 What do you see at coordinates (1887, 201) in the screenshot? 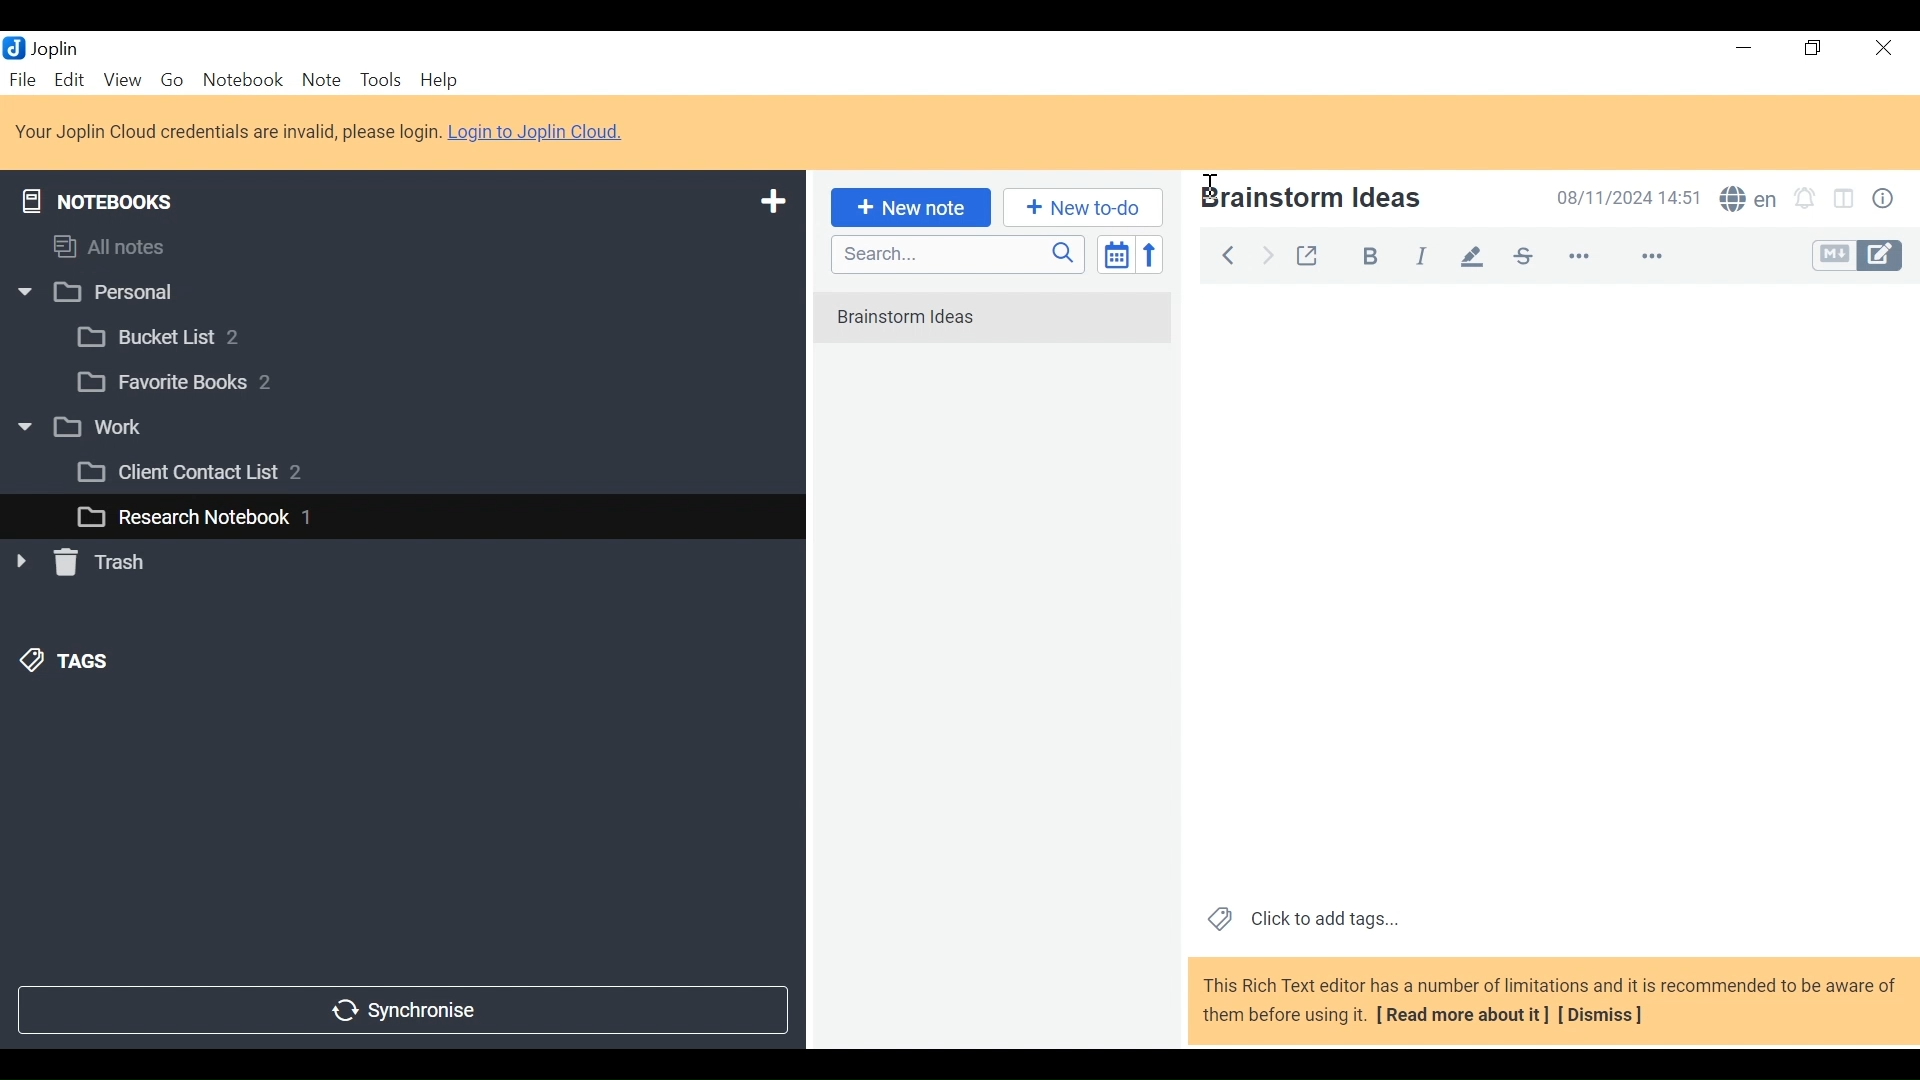
I see `Note properties` at bounding box center [1887, 201].